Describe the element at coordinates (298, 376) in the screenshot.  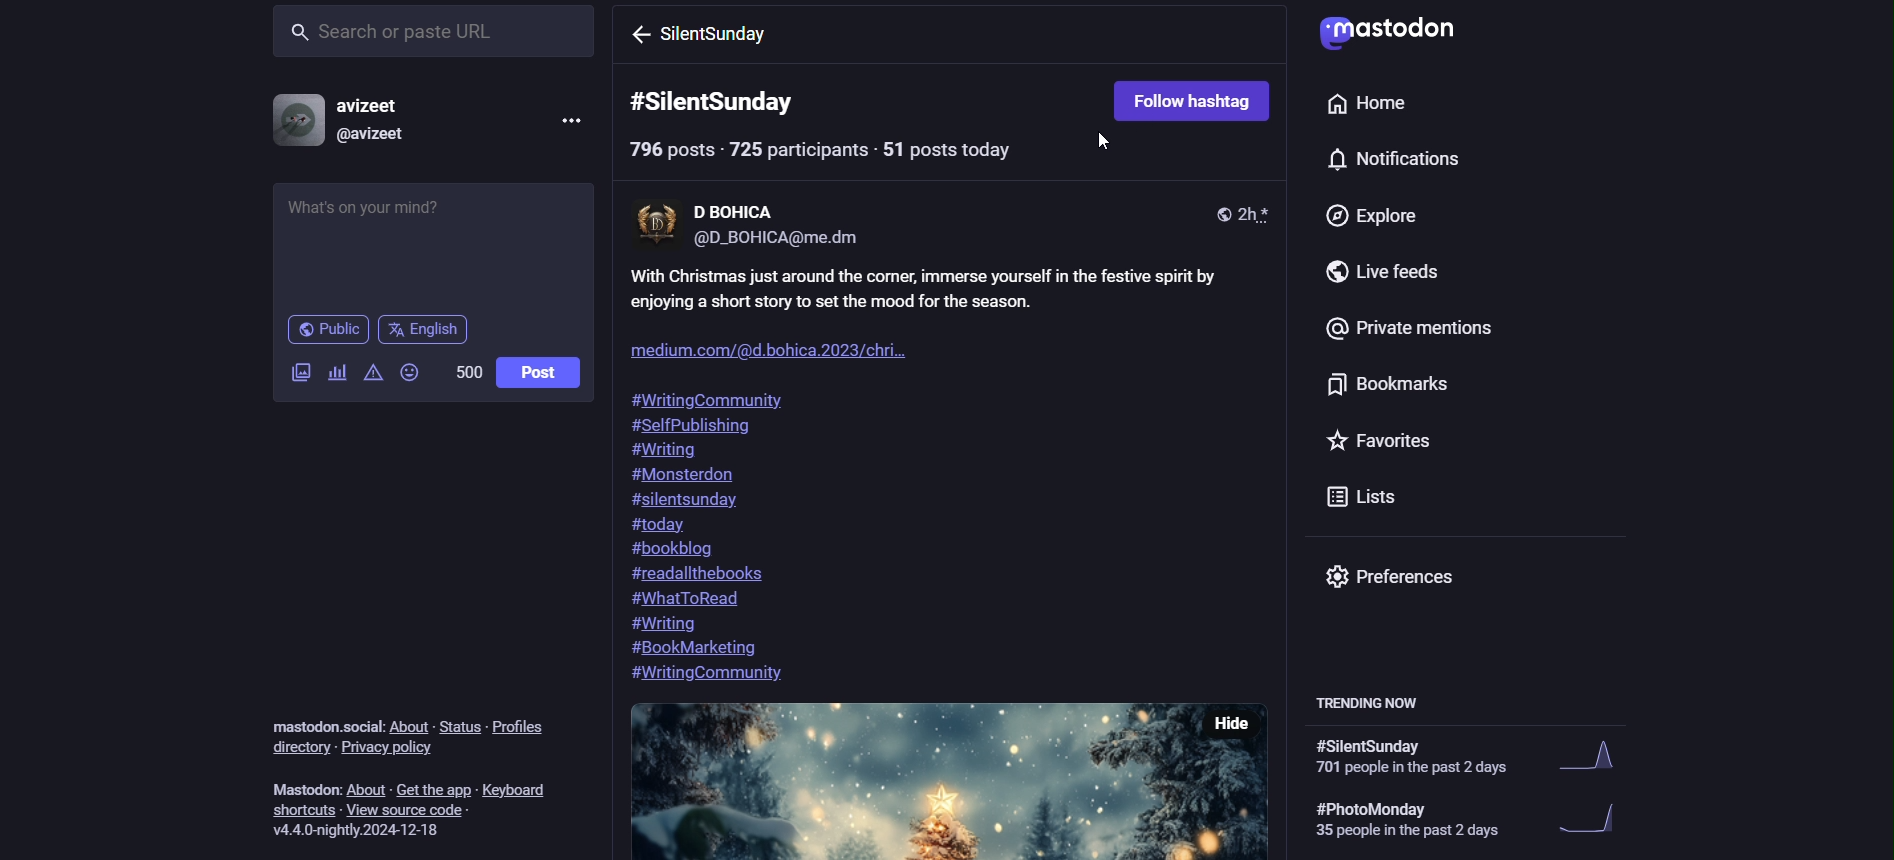
I see `add image` at that location.